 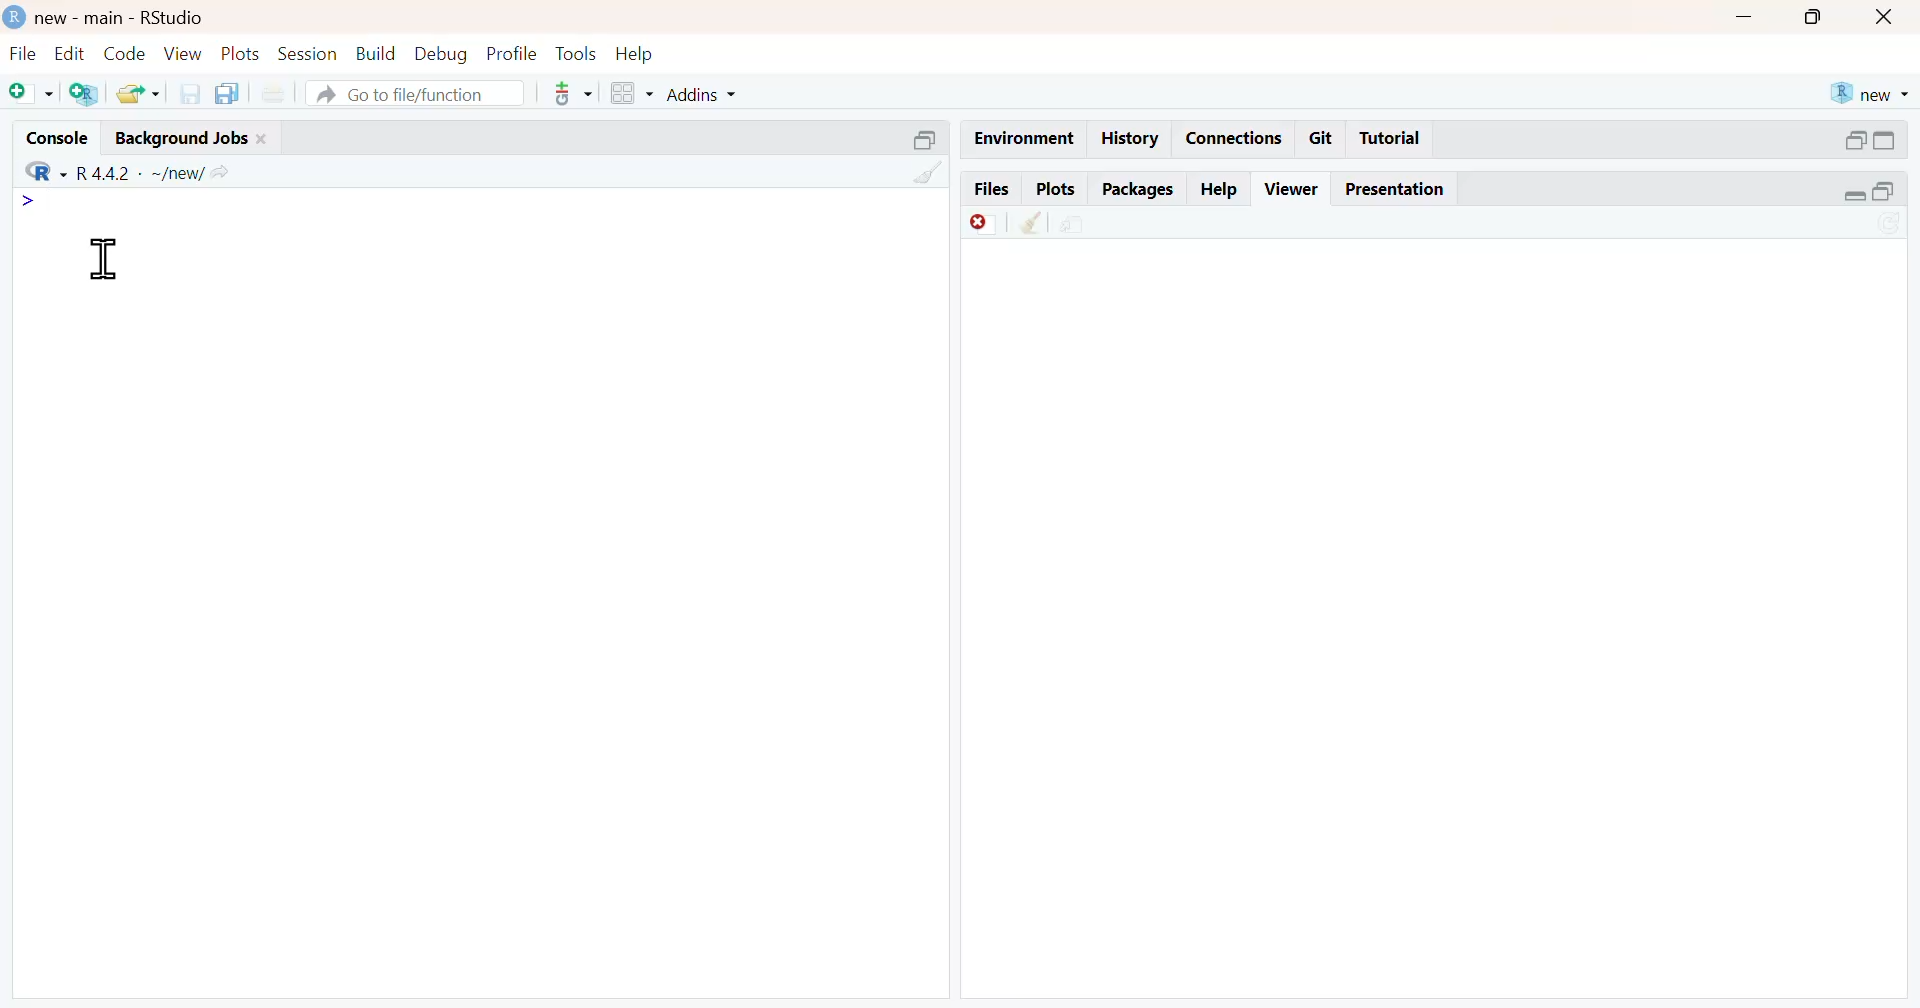 What do you see at coordinates (1234, 138) in the screenshot?
I see `connections` at bounding box center [1234, 138].